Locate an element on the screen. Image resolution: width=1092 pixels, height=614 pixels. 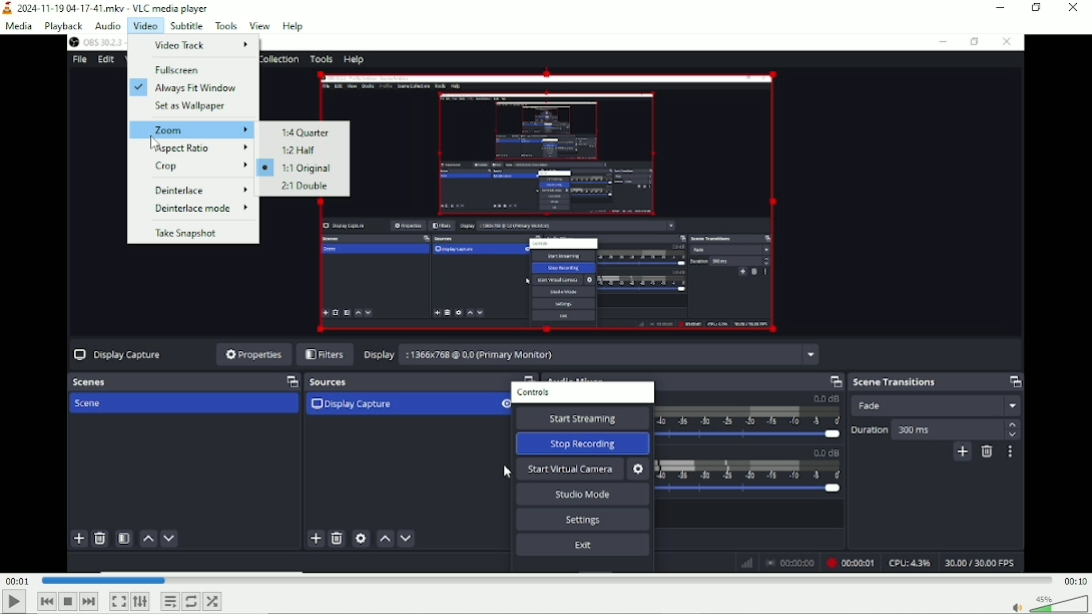
Total duration is located at coordinates (1074, 582).